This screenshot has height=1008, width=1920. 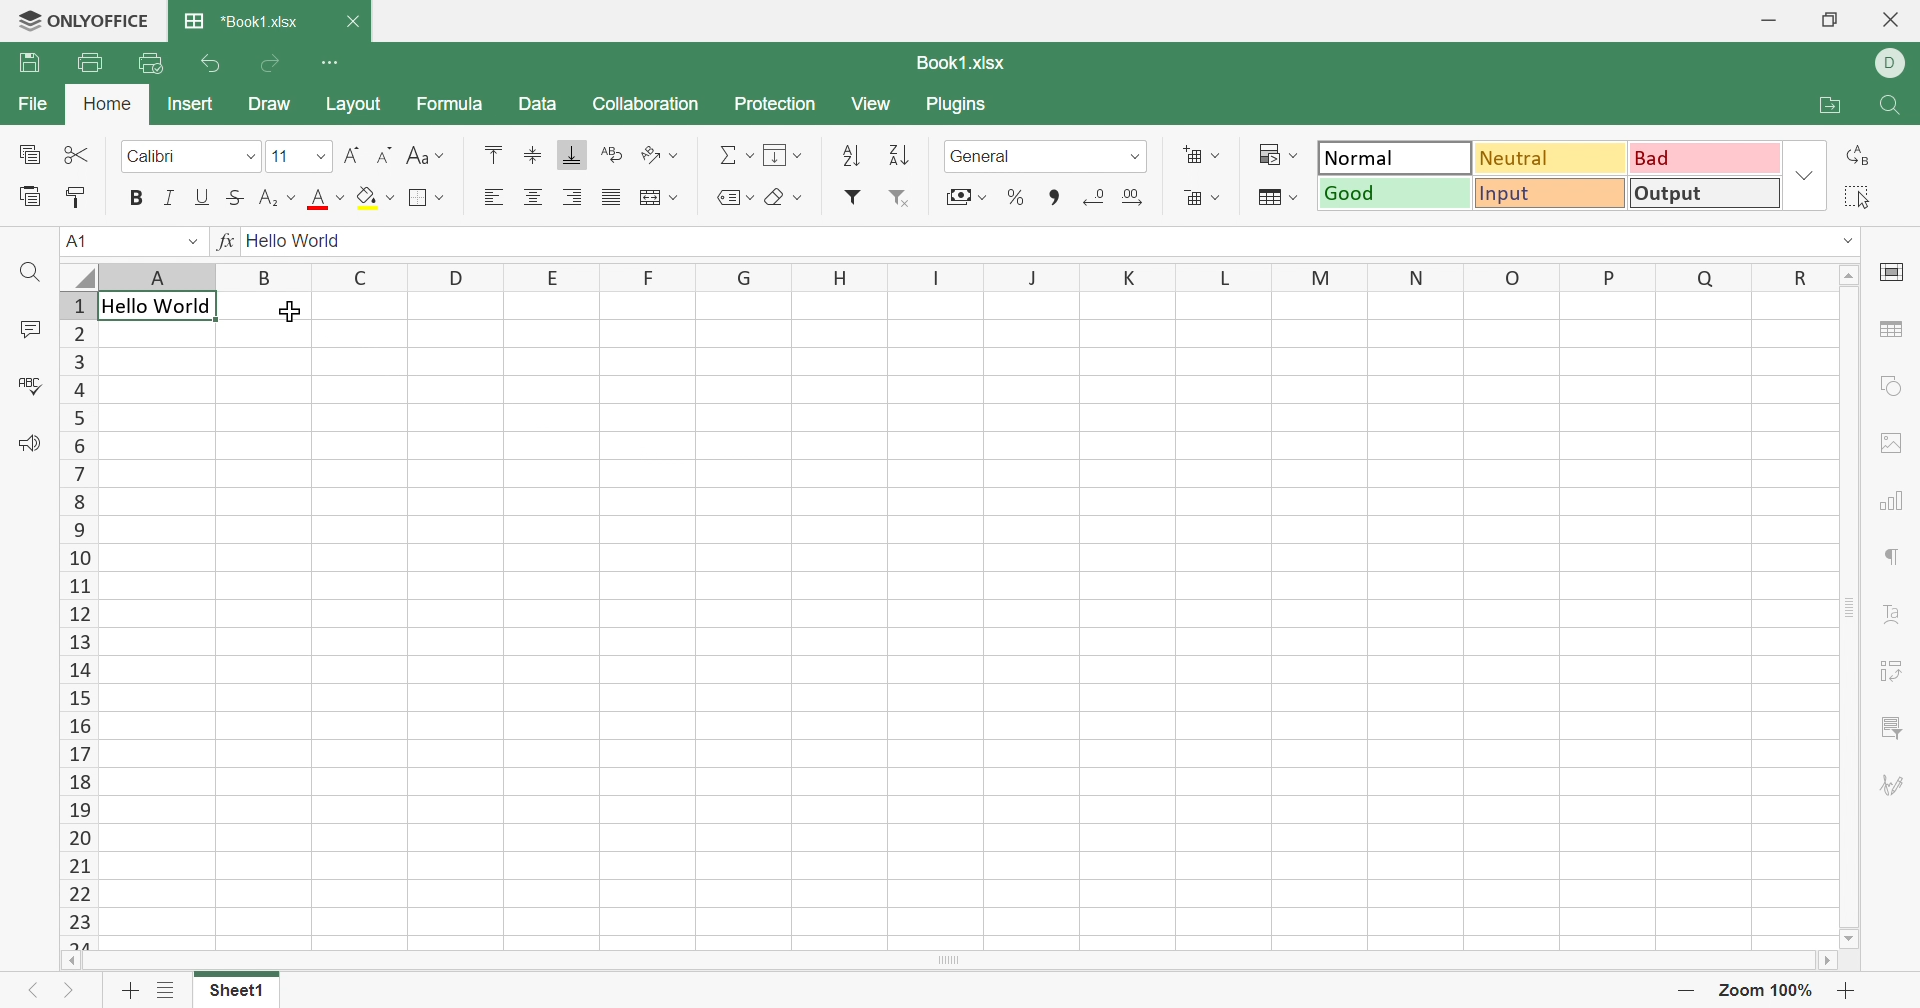 I want to click on Percent style, so click(x=1017, y=196).